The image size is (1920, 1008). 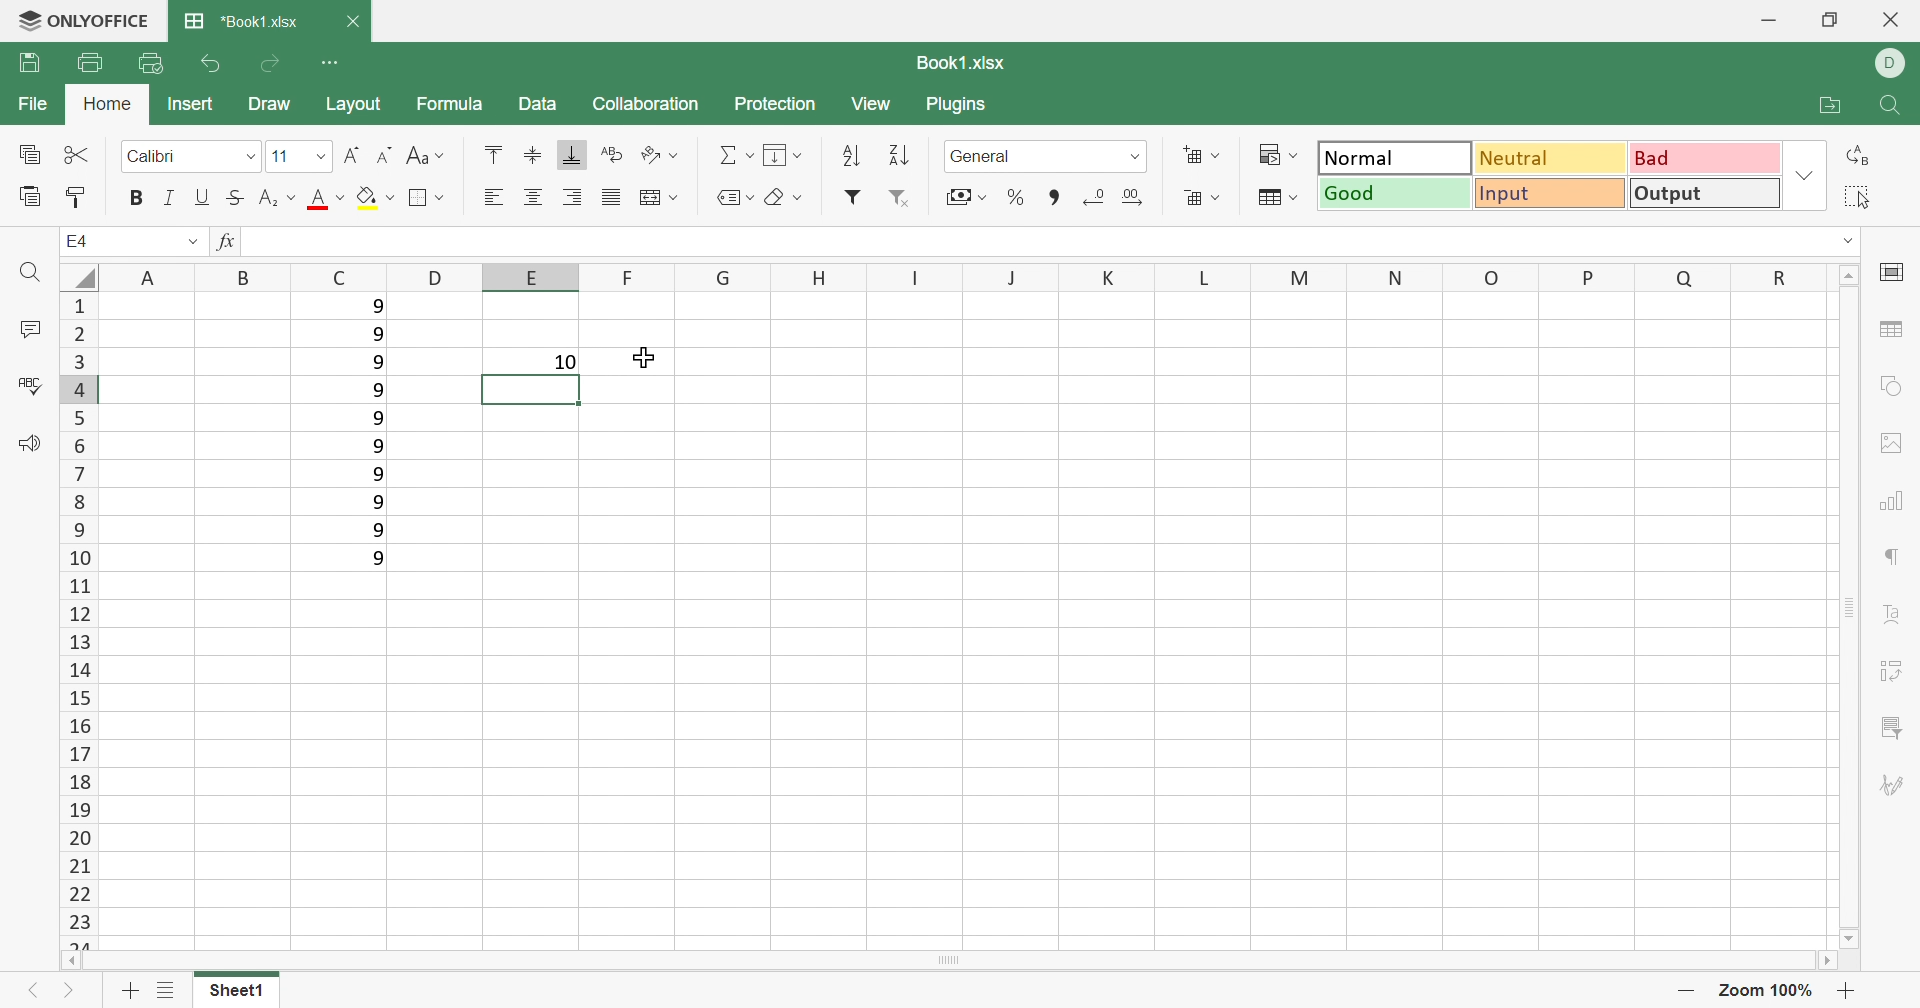 What do you see at coordinates (532, 197) in the screenshot?
I see `Align Center` at bounding box center [532, 197].